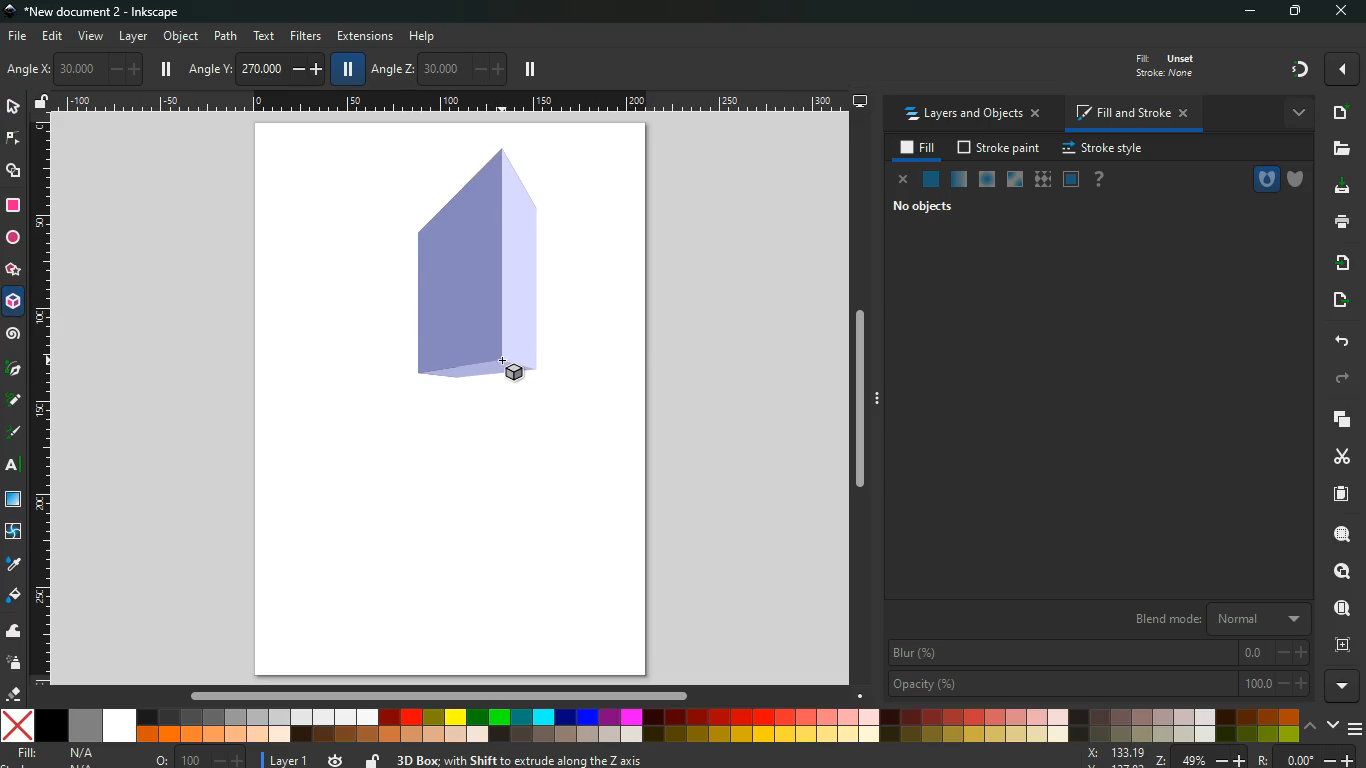  What do you see at coordinates (14, 171) in the screenshot?
I see `shapes` at bounding box center [14, 171].